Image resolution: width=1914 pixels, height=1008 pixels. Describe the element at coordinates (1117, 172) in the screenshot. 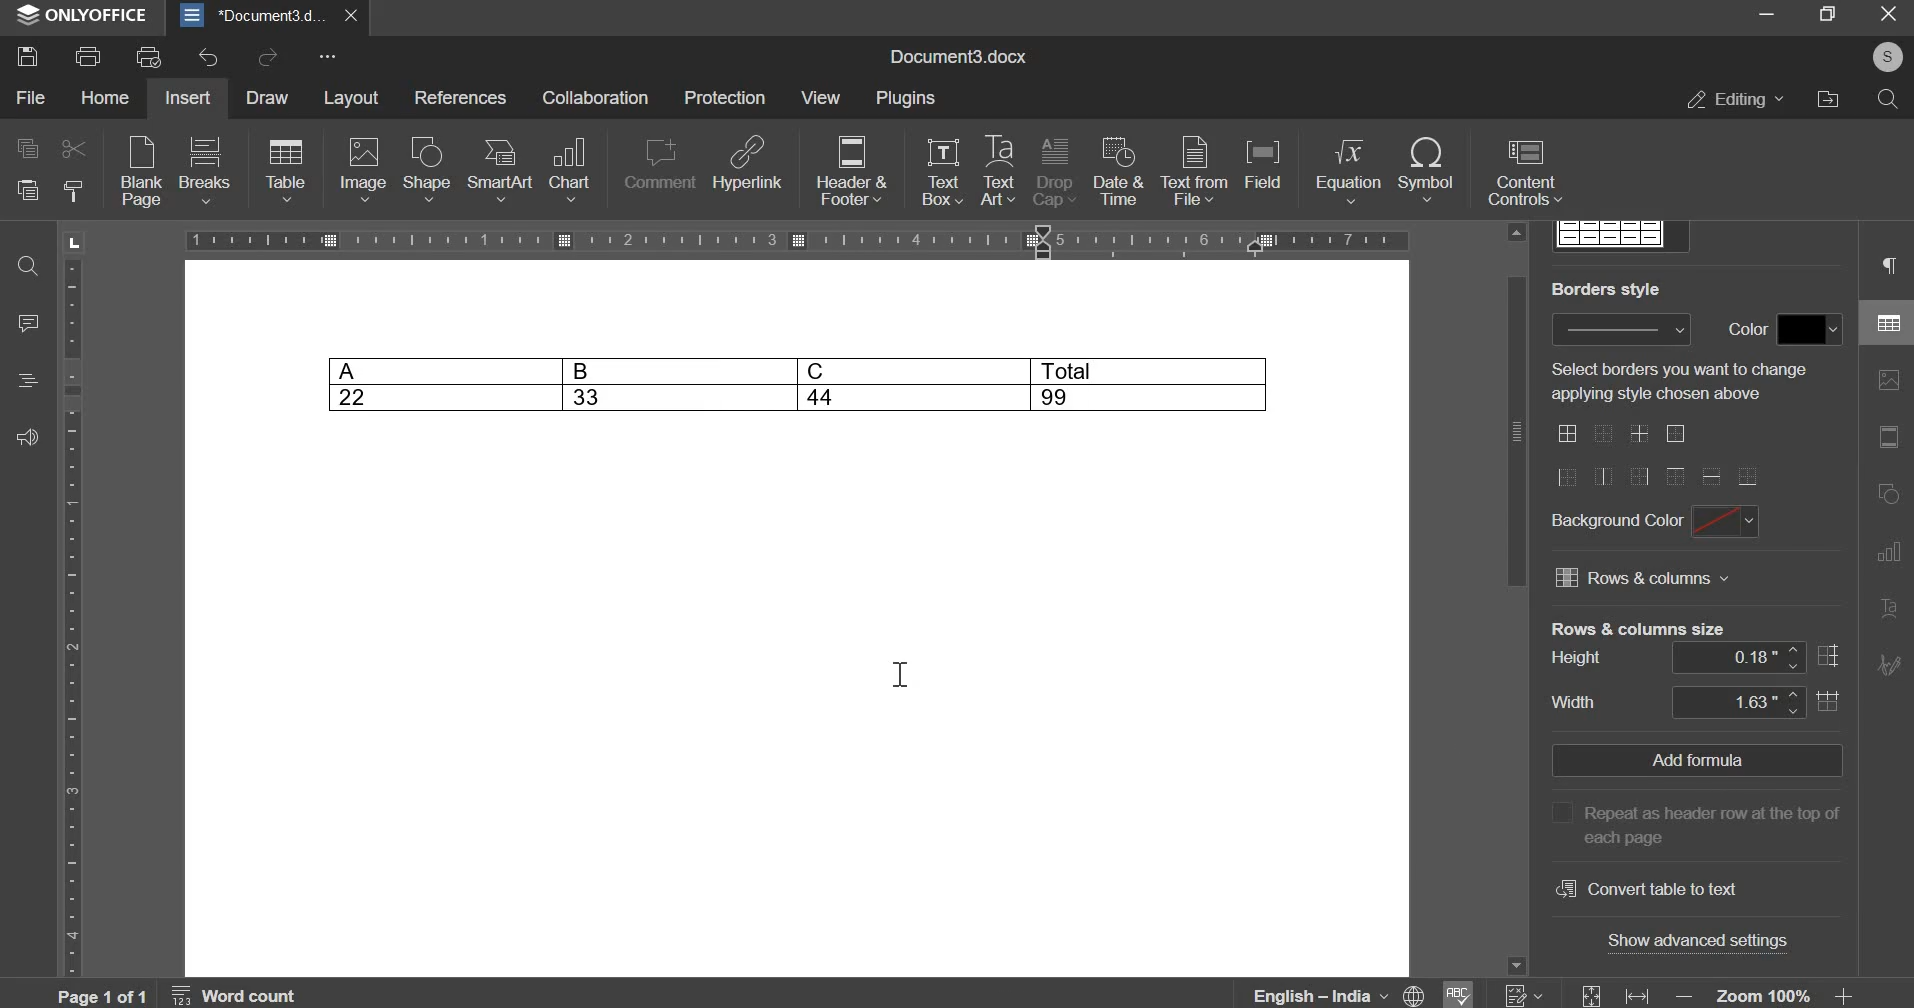

I see `date & time` at that location.